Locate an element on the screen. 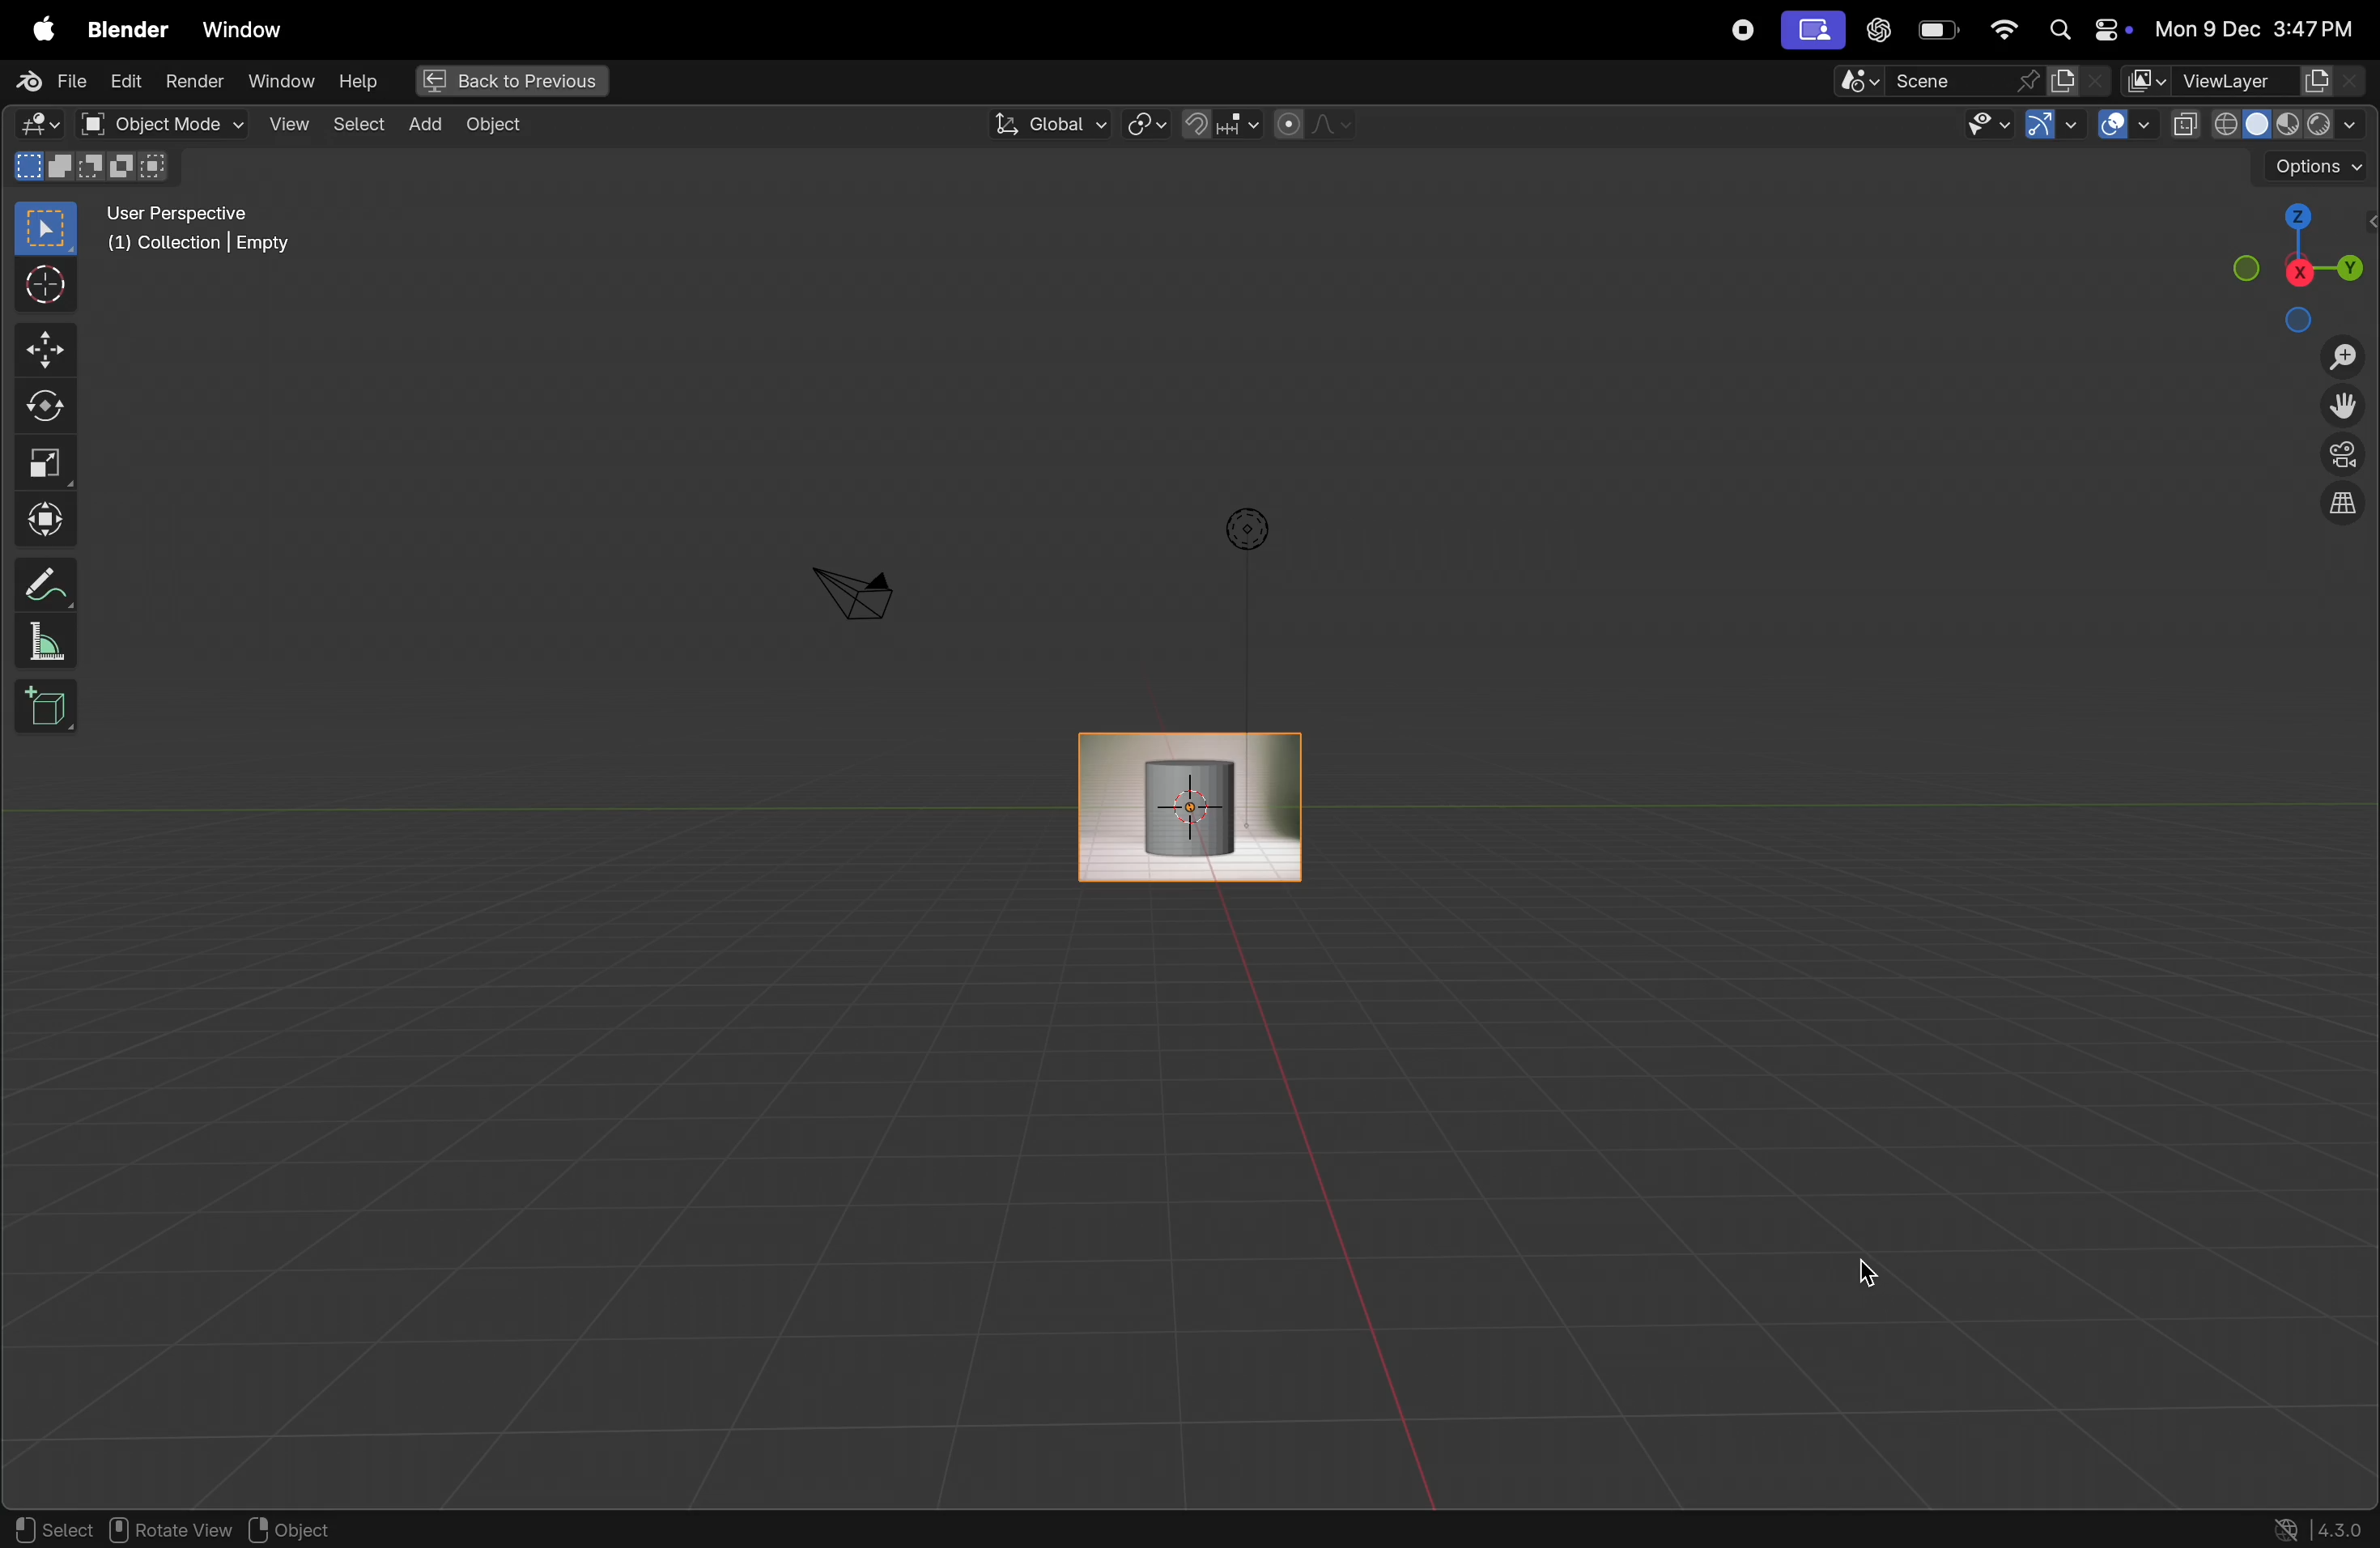  object is located at coordinates (308, 1529).